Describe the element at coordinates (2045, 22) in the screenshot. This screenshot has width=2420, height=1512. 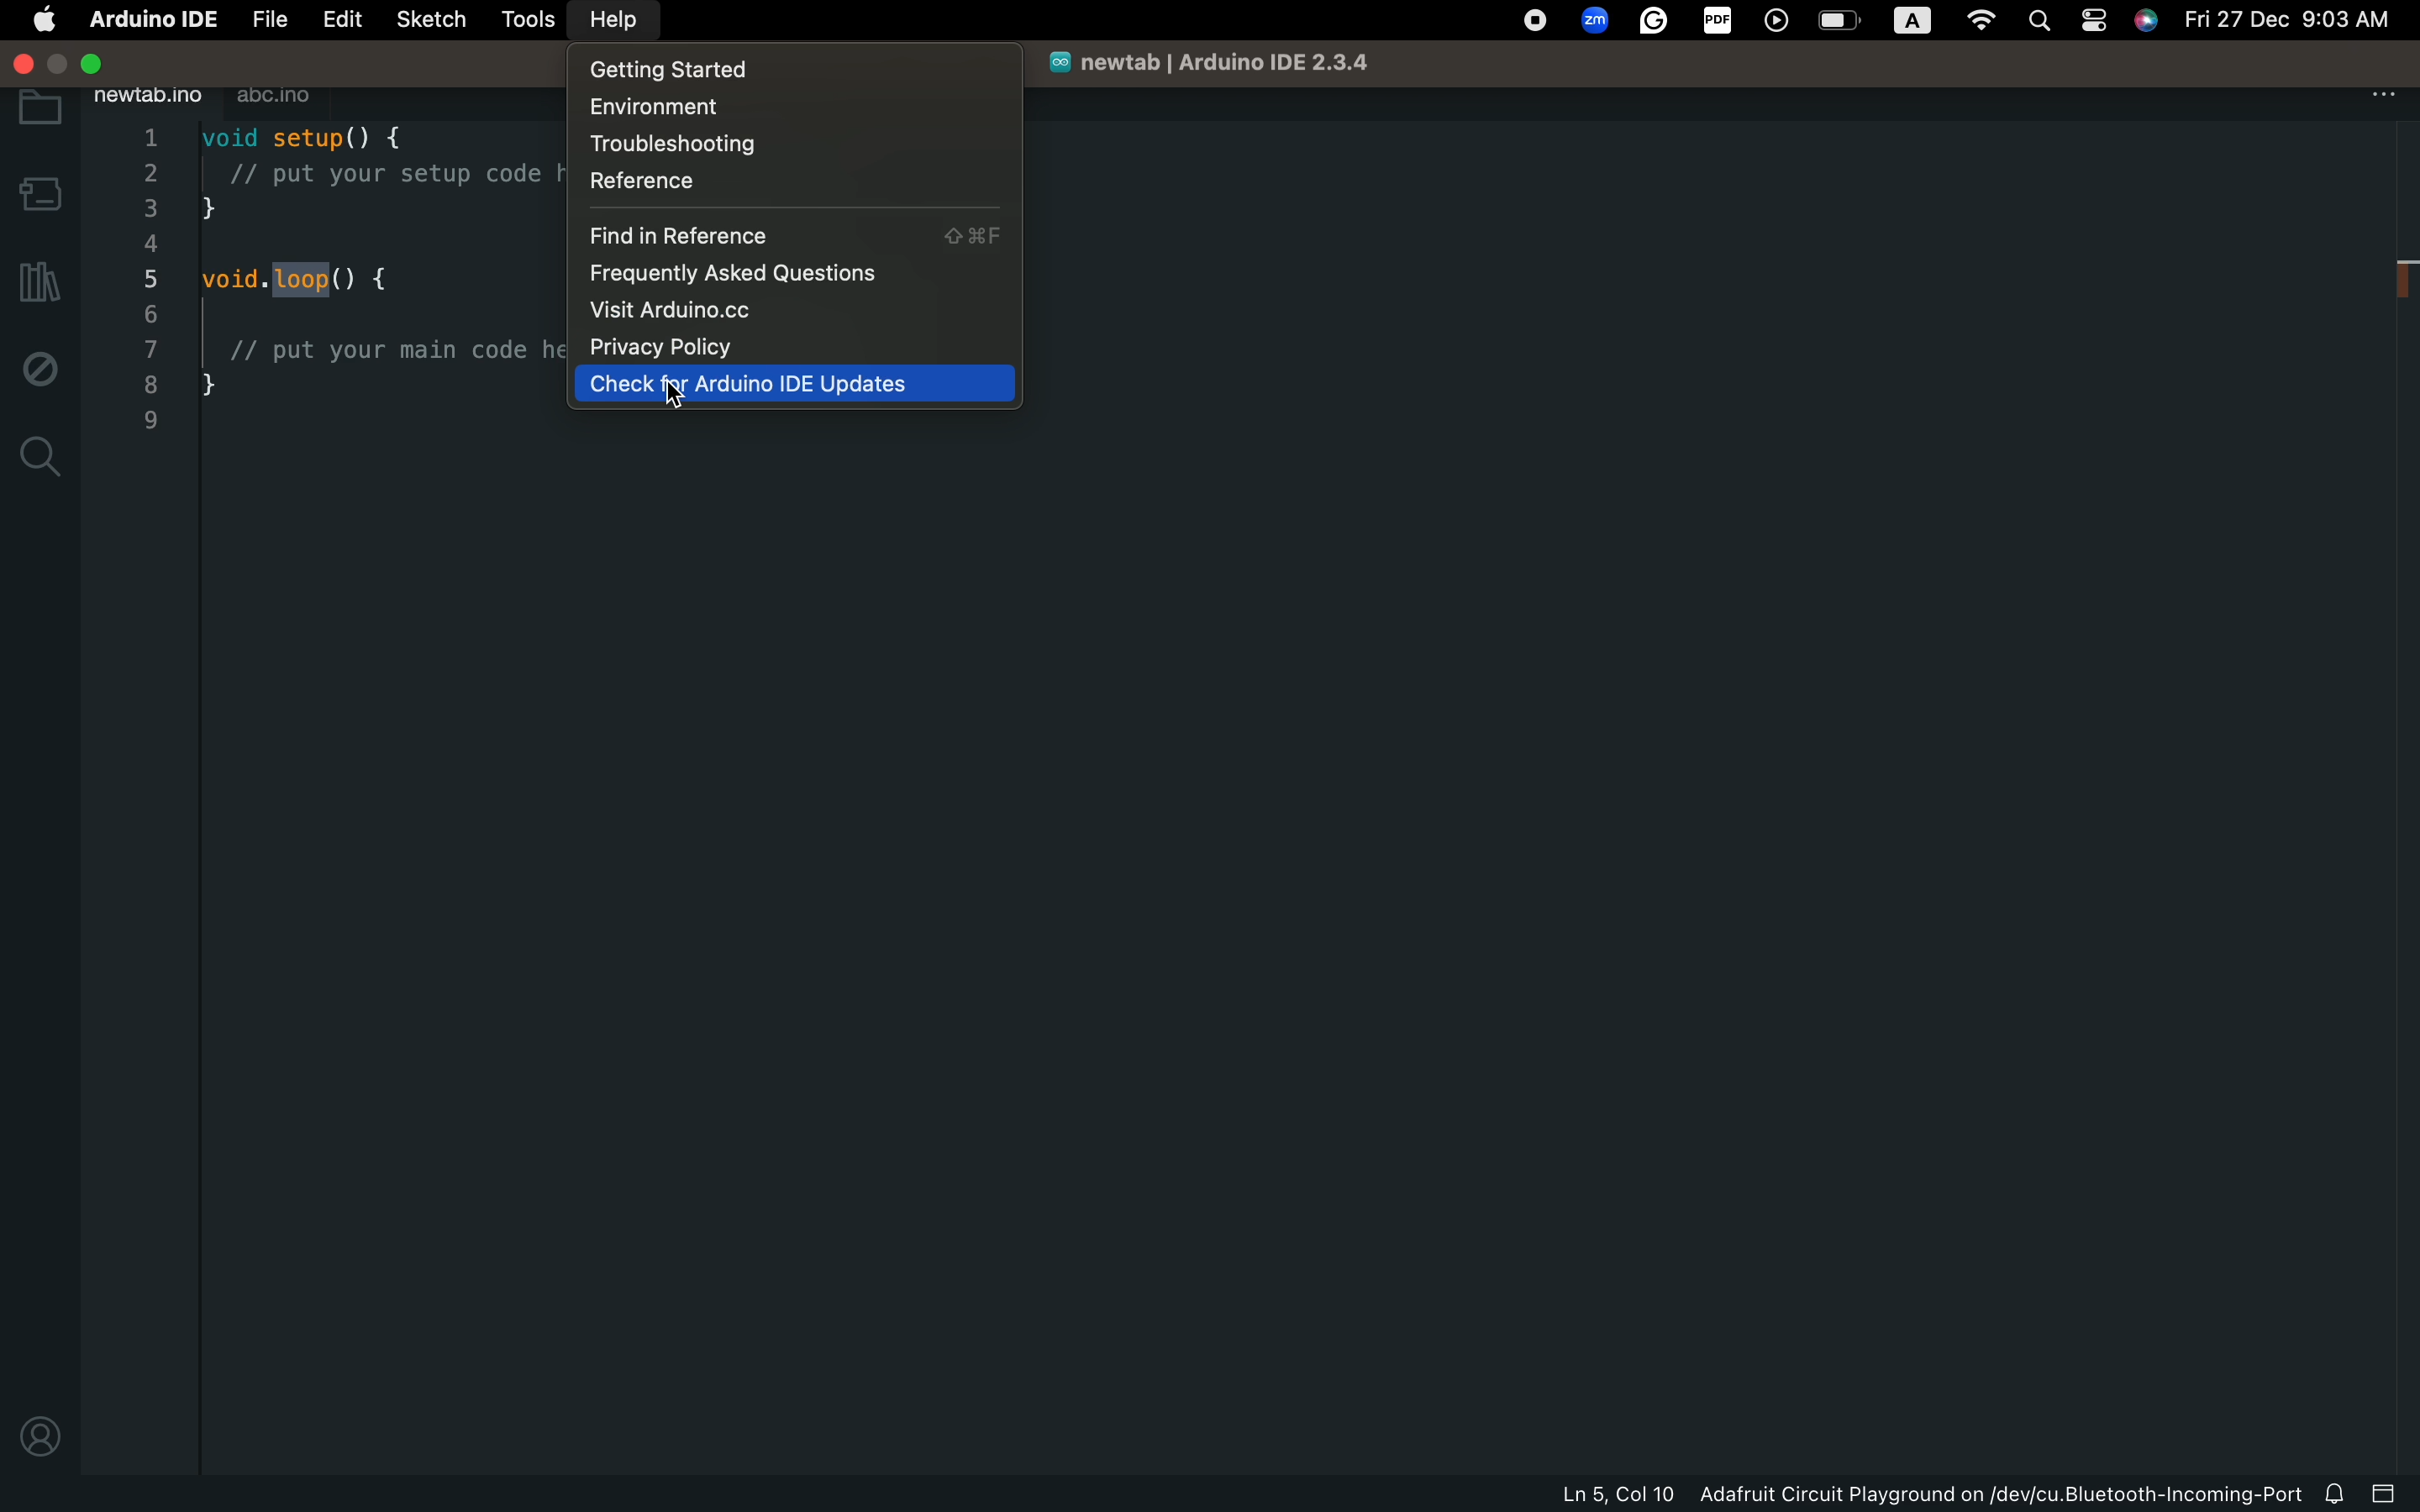
I see `Search` at that location.